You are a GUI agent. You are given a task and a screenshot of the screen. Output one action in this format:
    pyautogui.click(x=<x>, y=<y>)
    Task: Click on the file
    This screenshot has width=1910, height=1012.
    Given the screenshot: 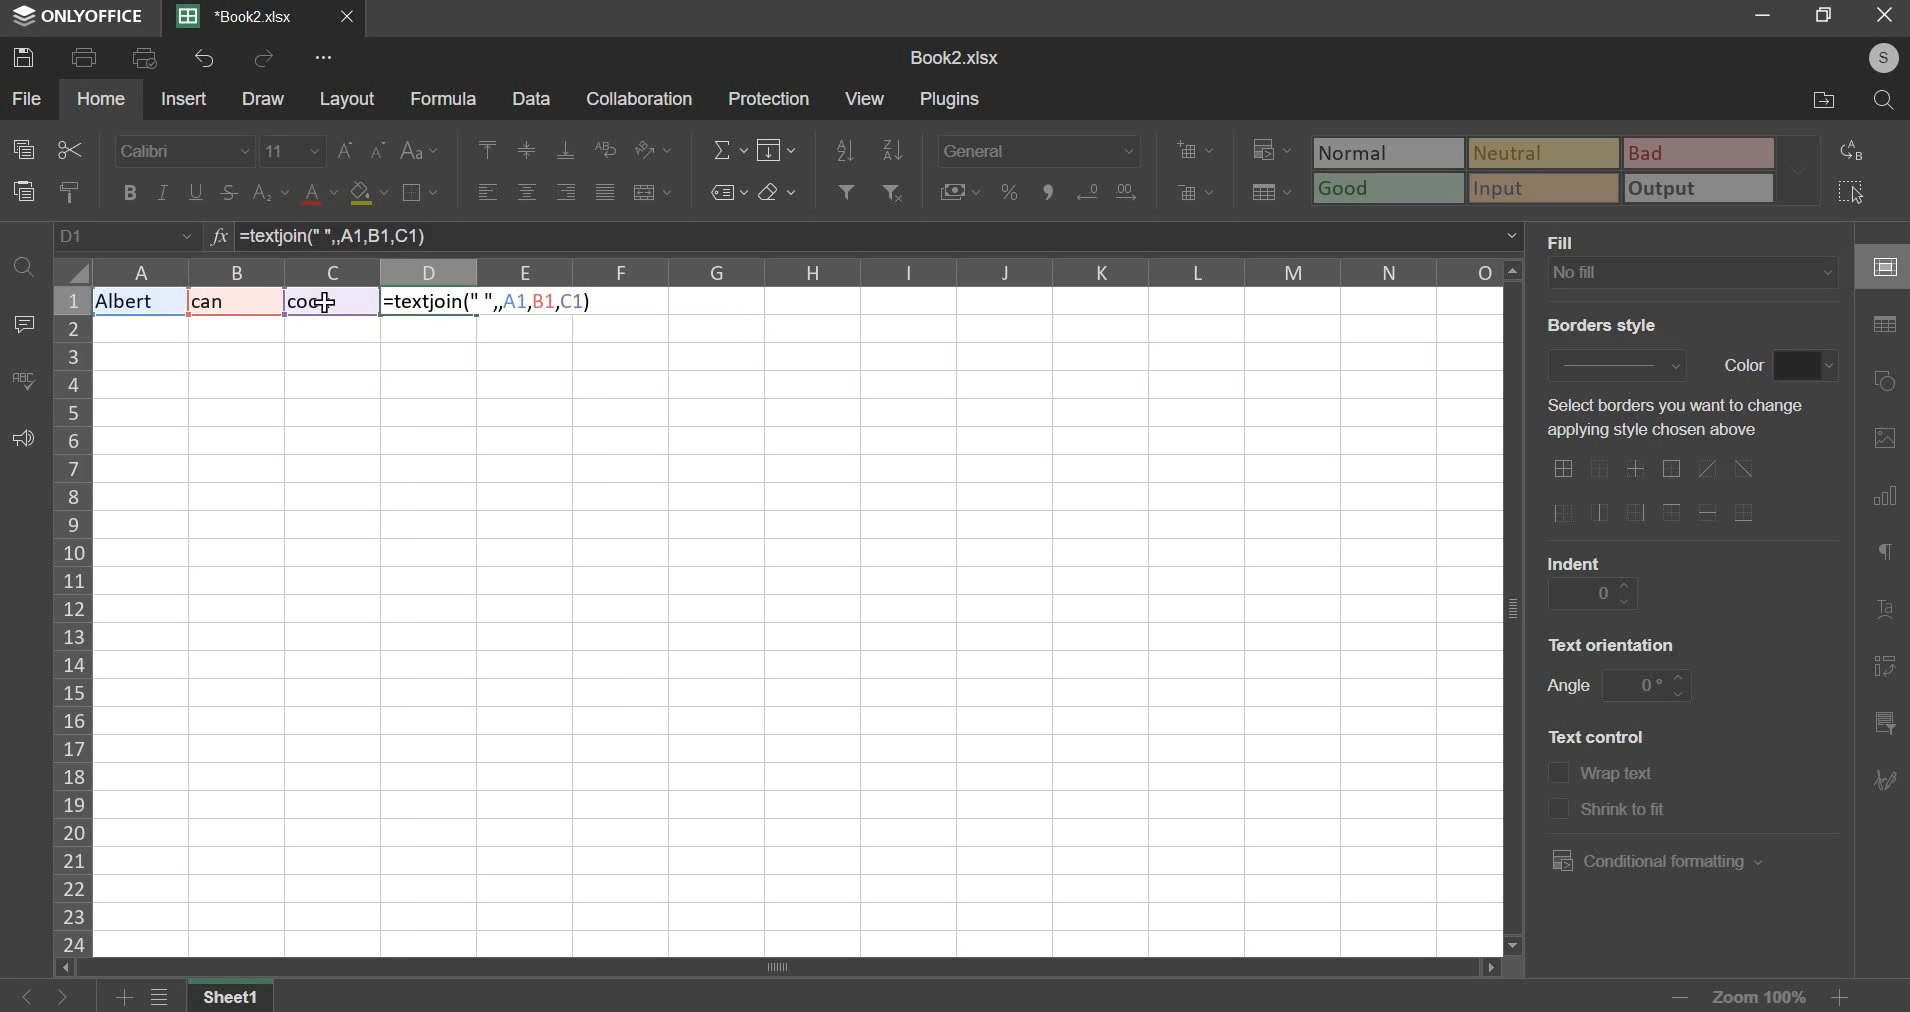 What is the action you would take?
    pyautogui.click(x=26, y=97)
    